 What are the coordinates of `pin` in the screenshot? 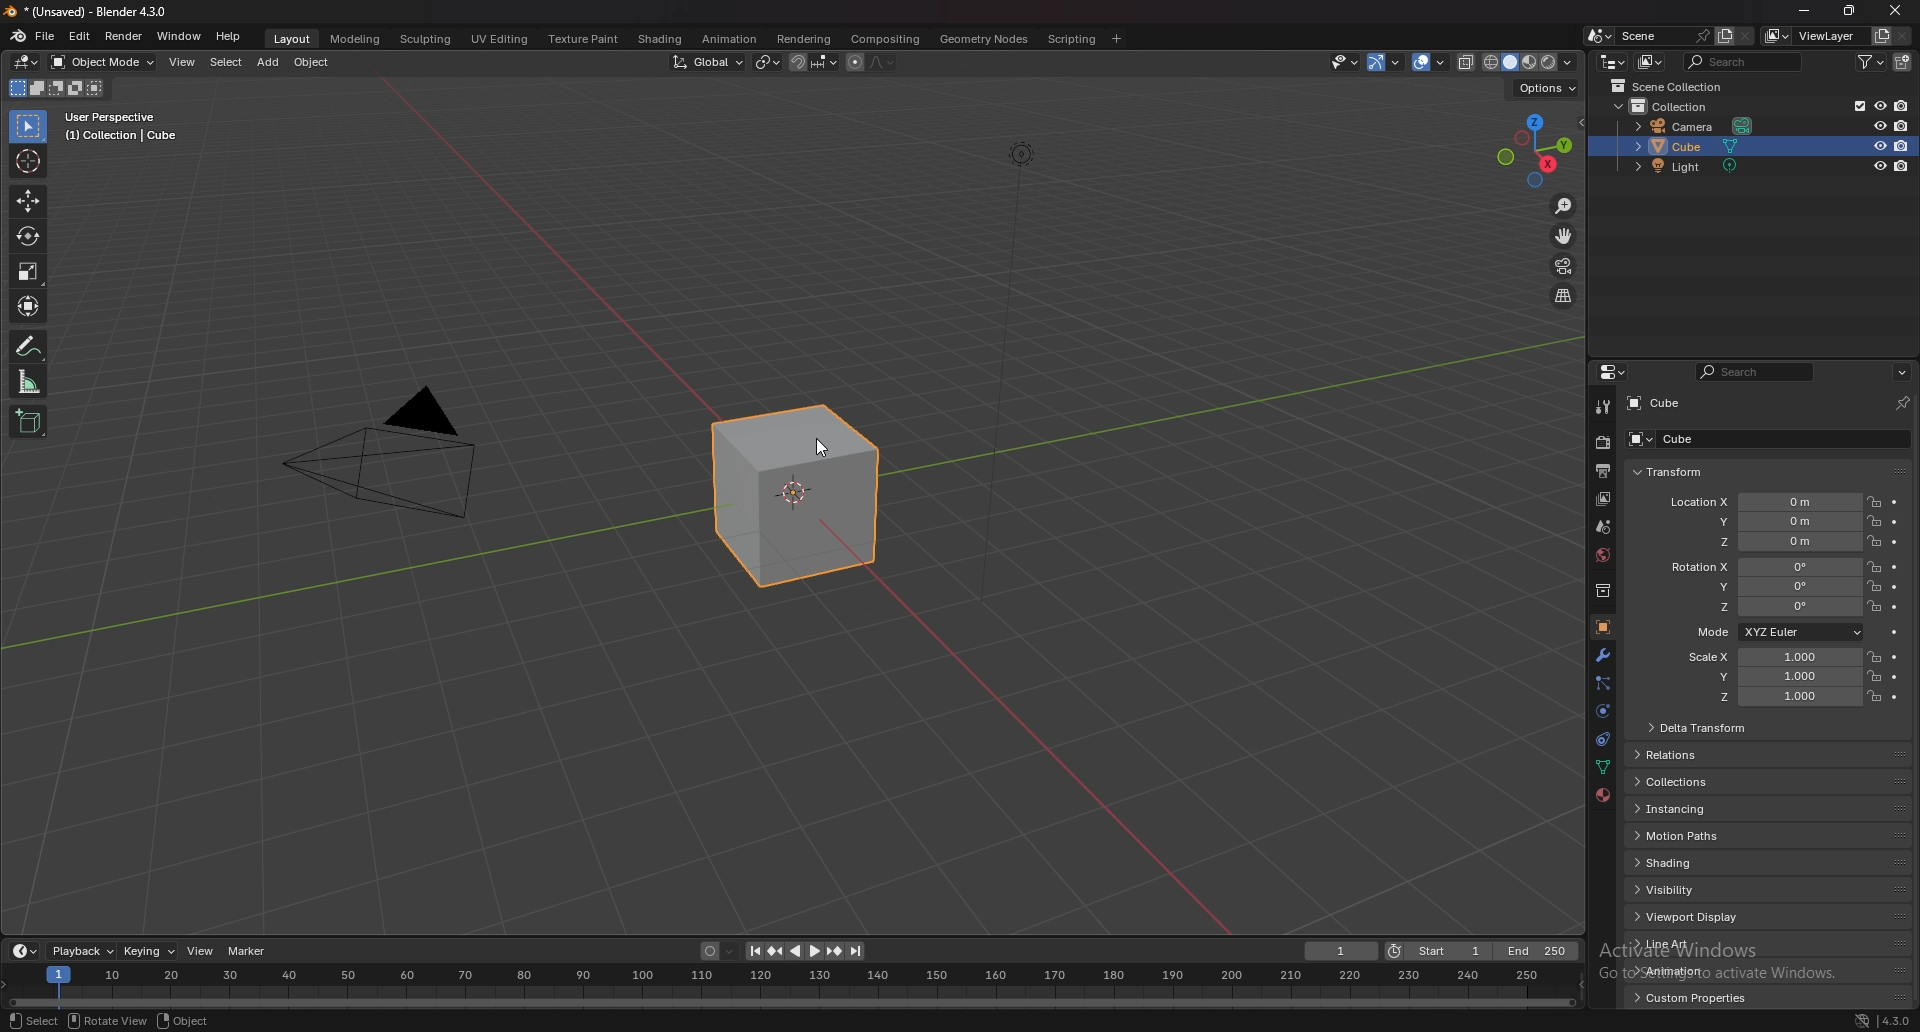 It's located at (1903, 403).